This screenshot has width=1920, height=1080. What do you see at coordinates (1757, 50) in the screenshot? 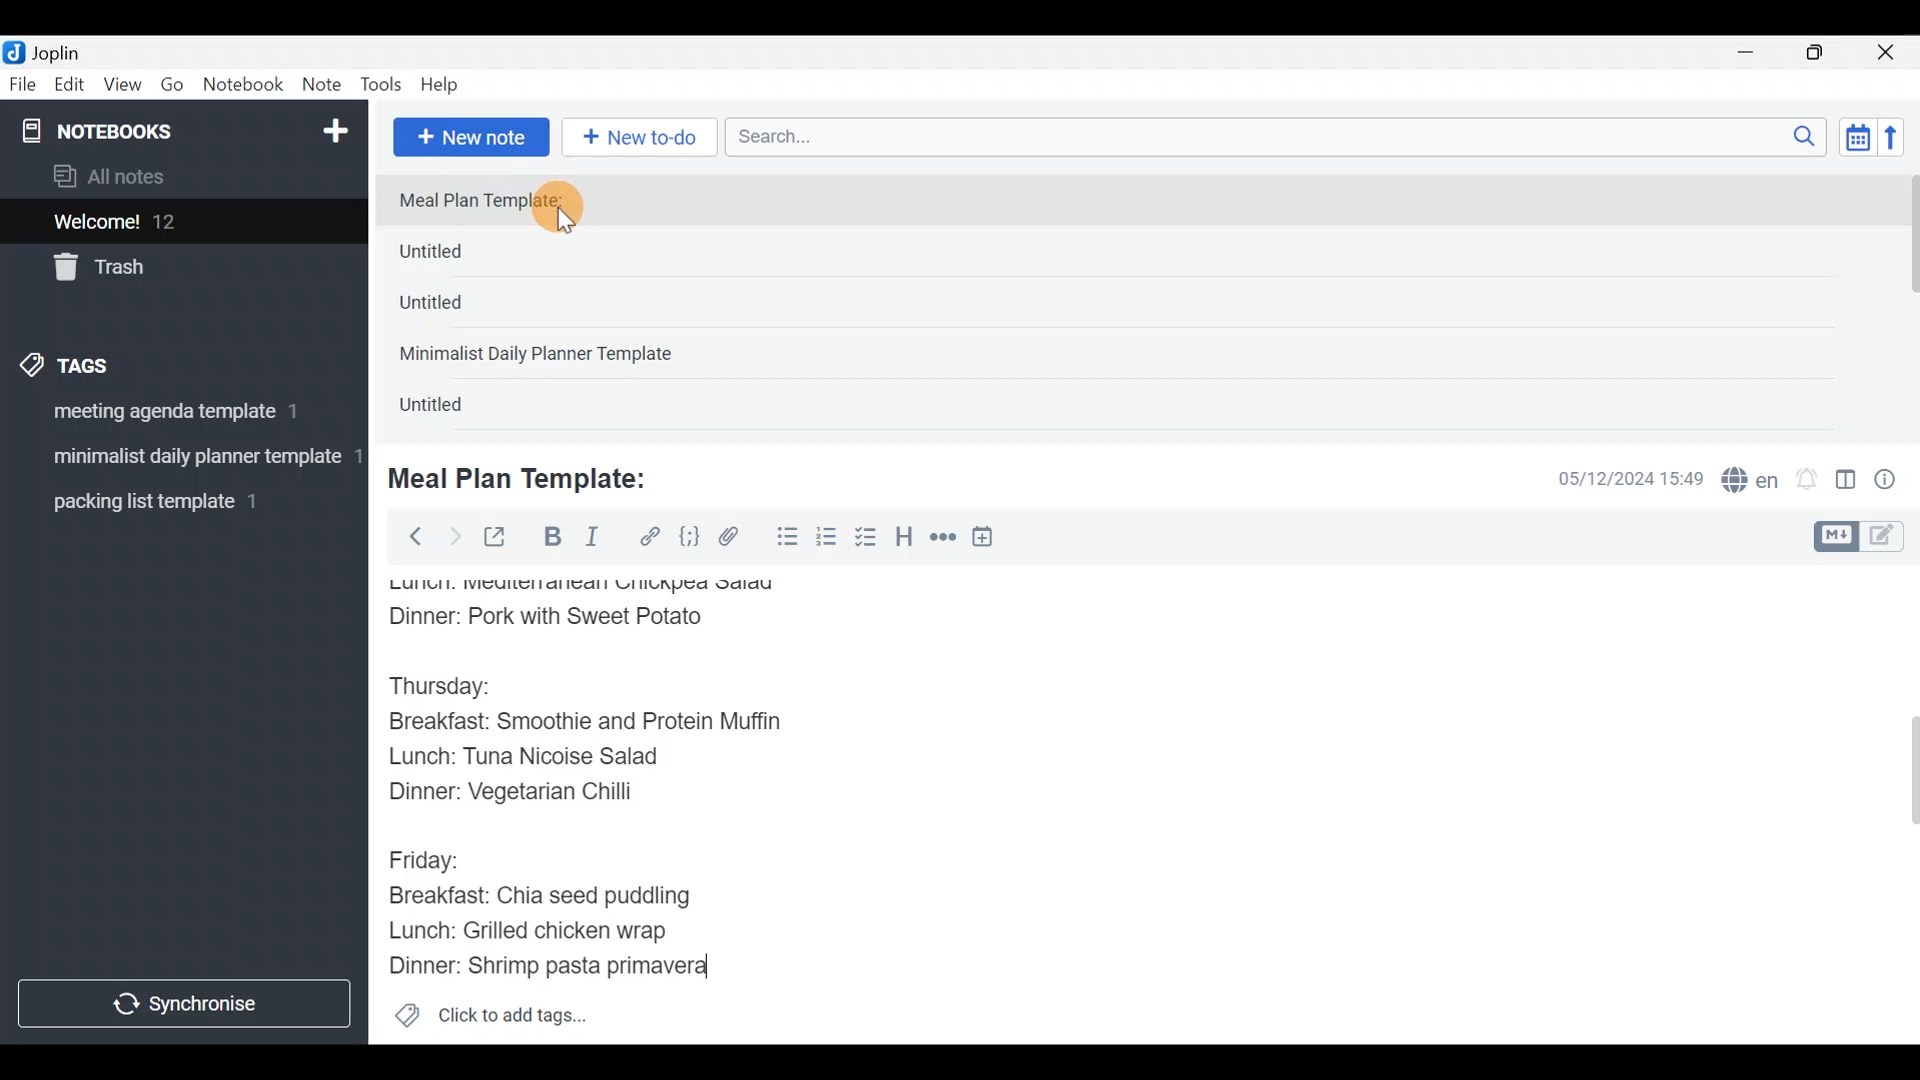
I see `Minimize` at bounding box center [1757, 50].